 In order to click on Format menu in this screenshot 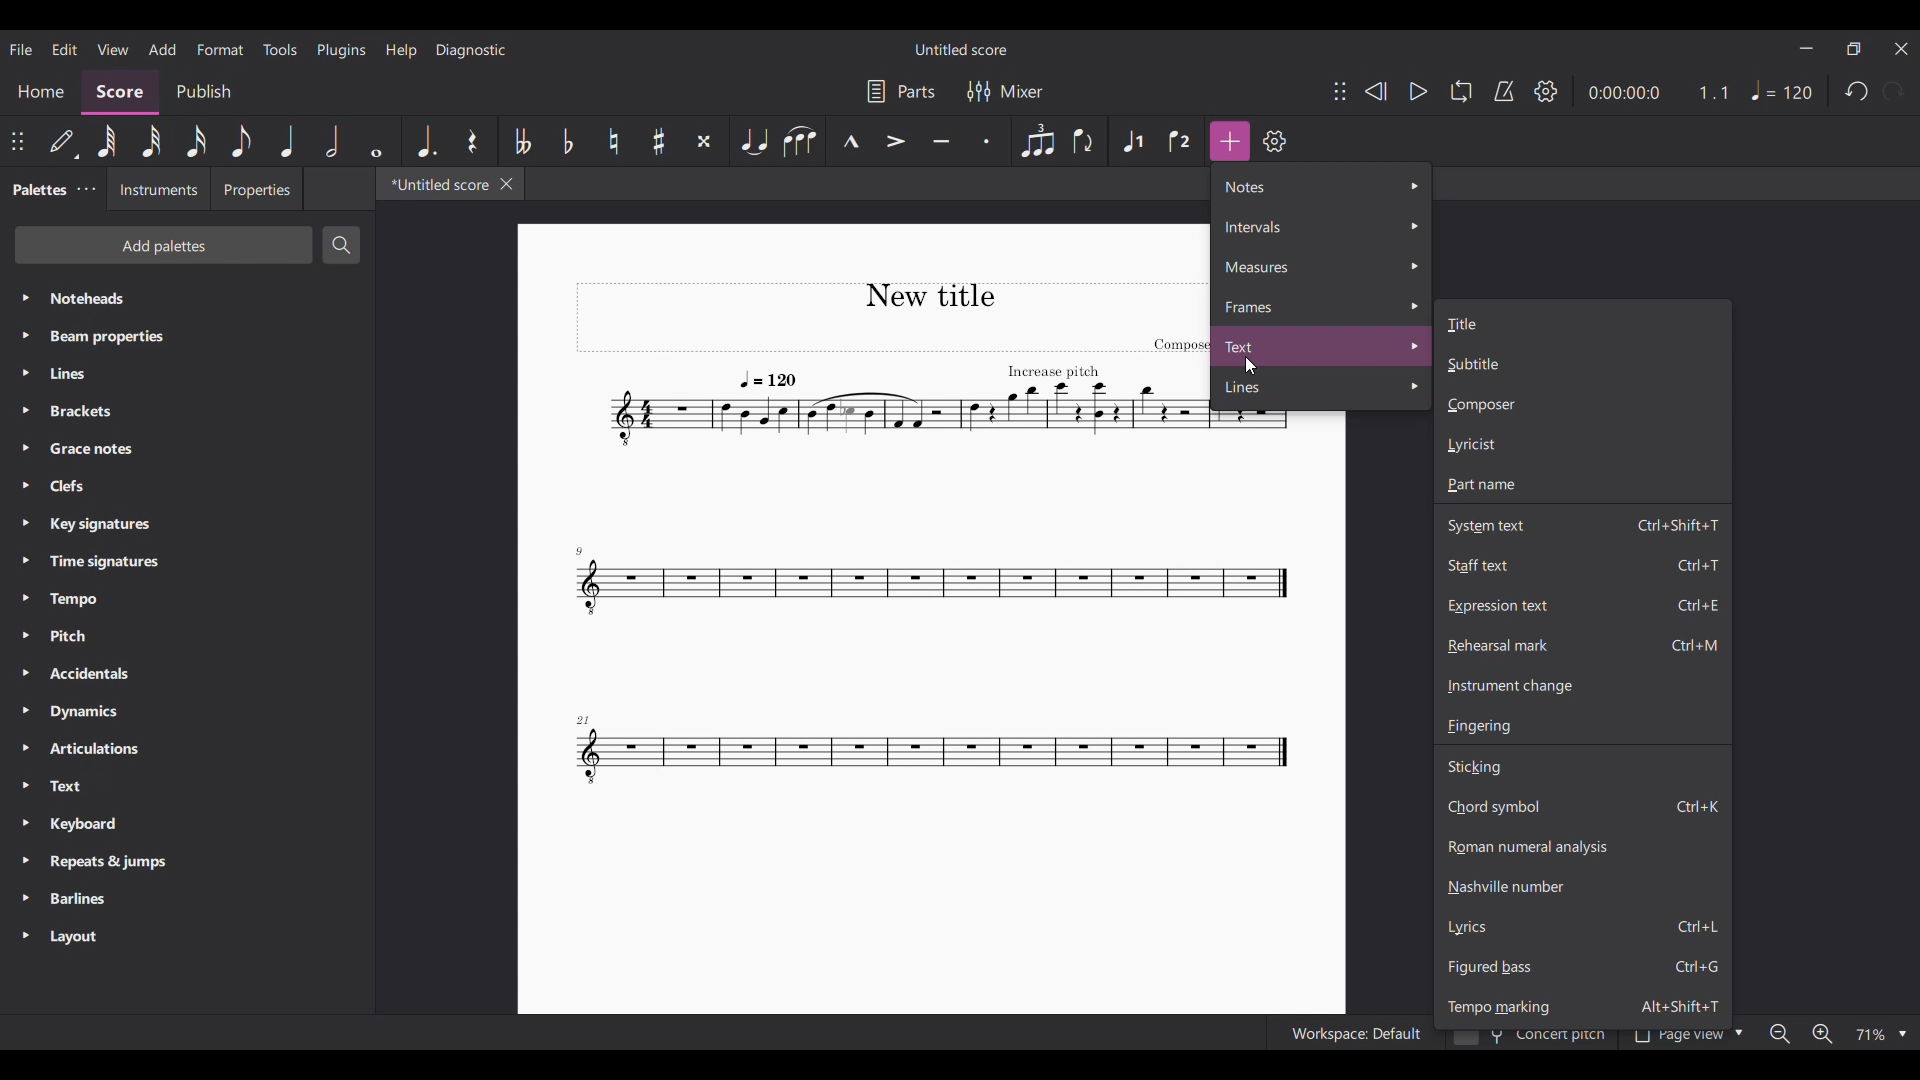, I will do `click(220, 50)`.